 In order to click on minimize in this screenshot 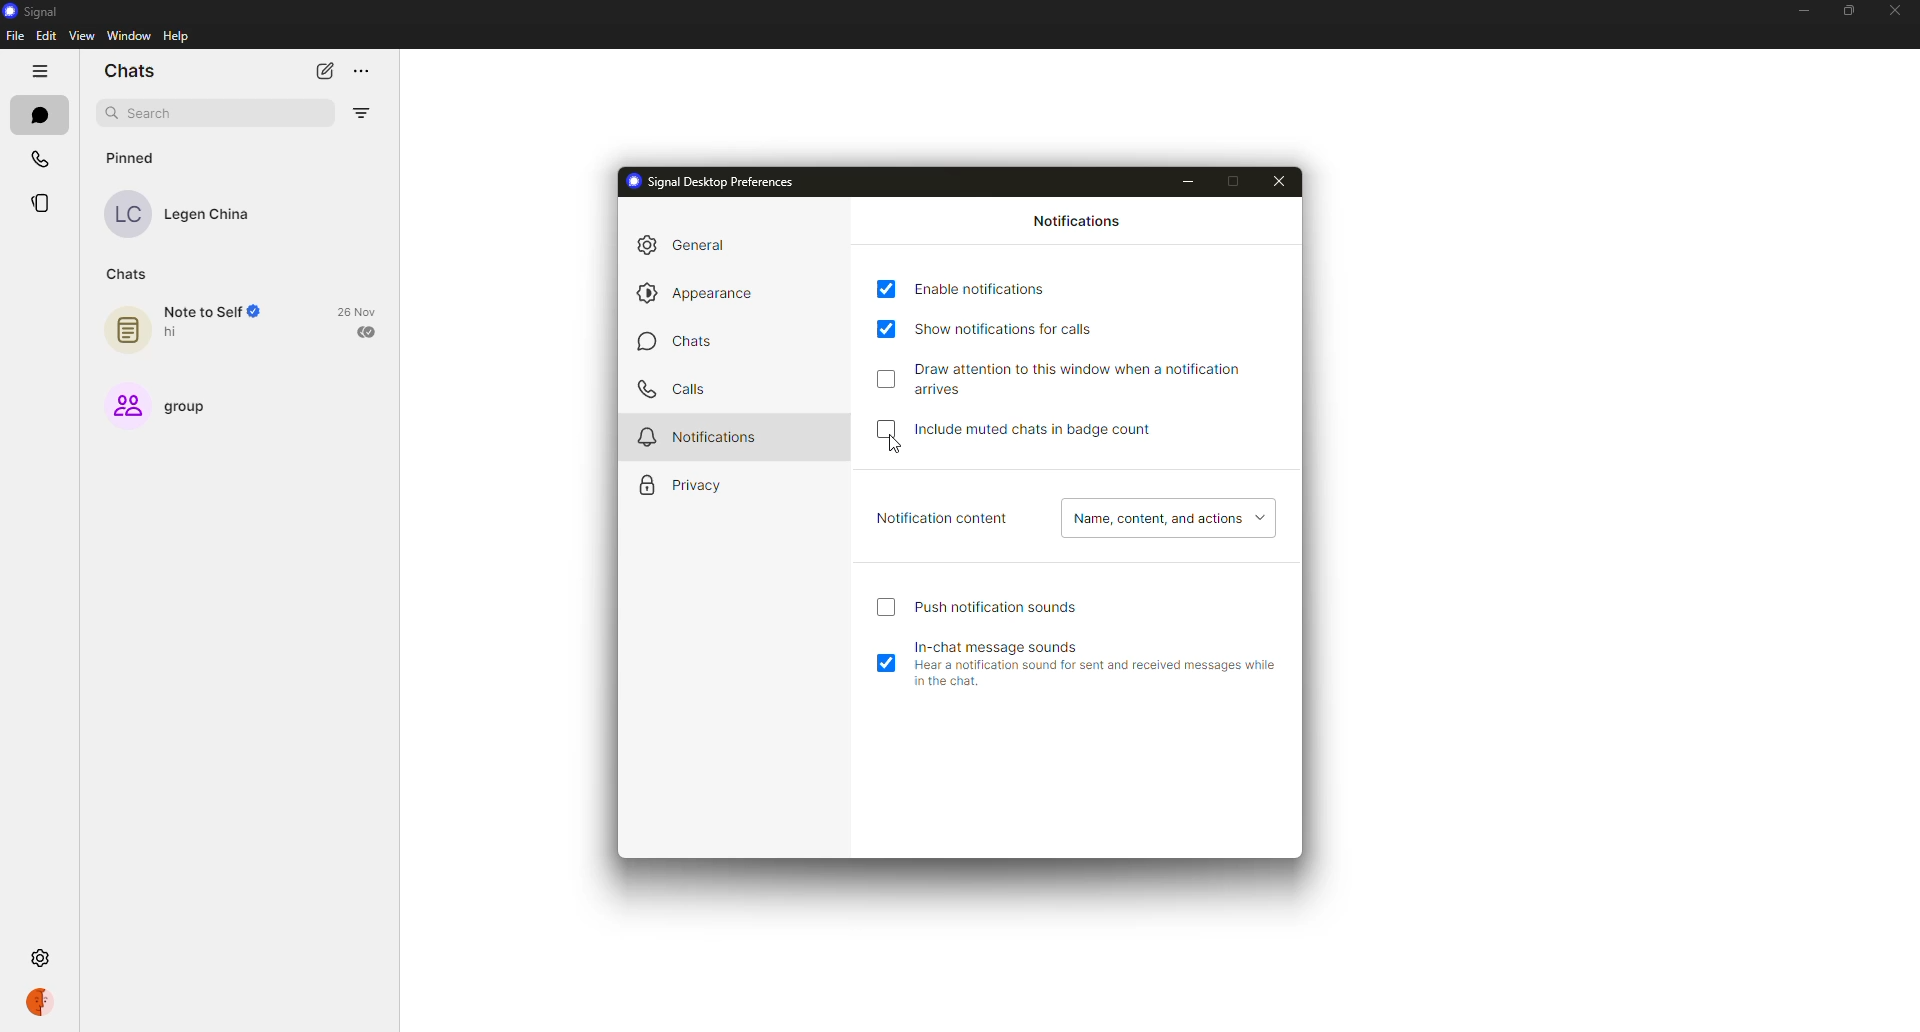, I will do `click(1194, 179)`.